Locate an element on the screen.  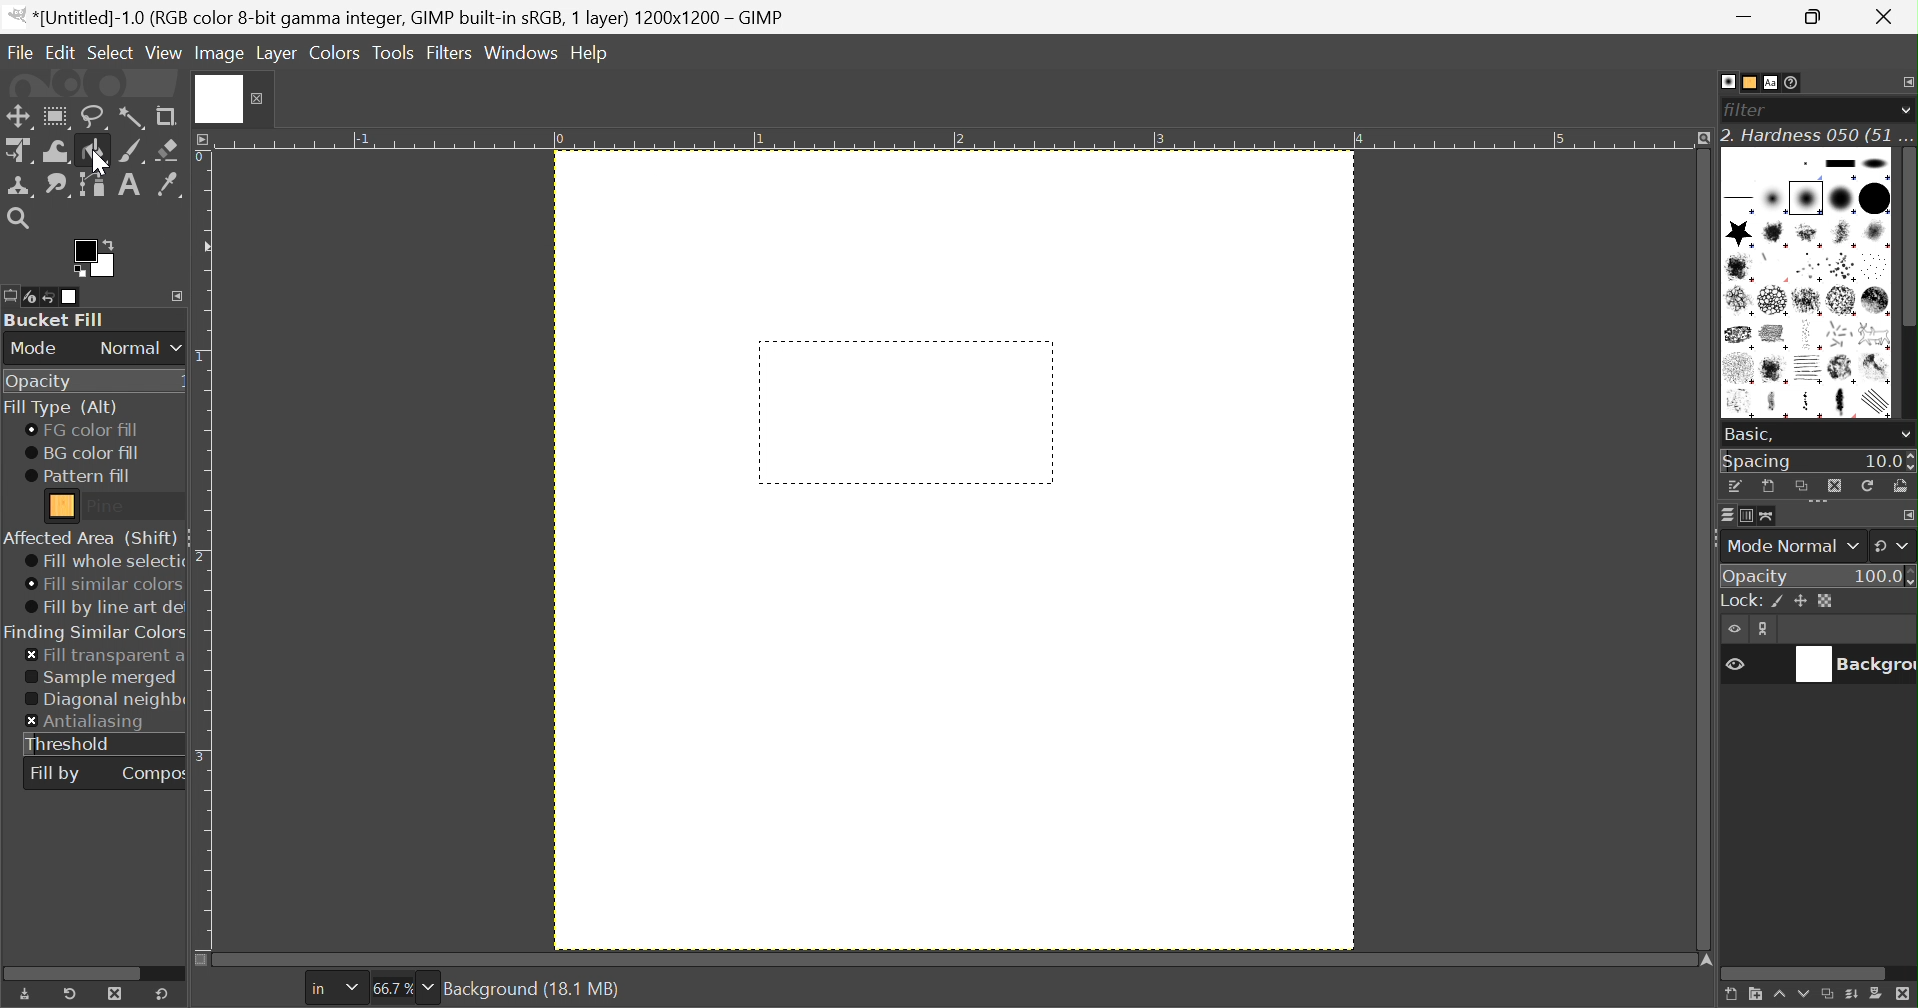
Move Tool is located at coordinates (17, 117).